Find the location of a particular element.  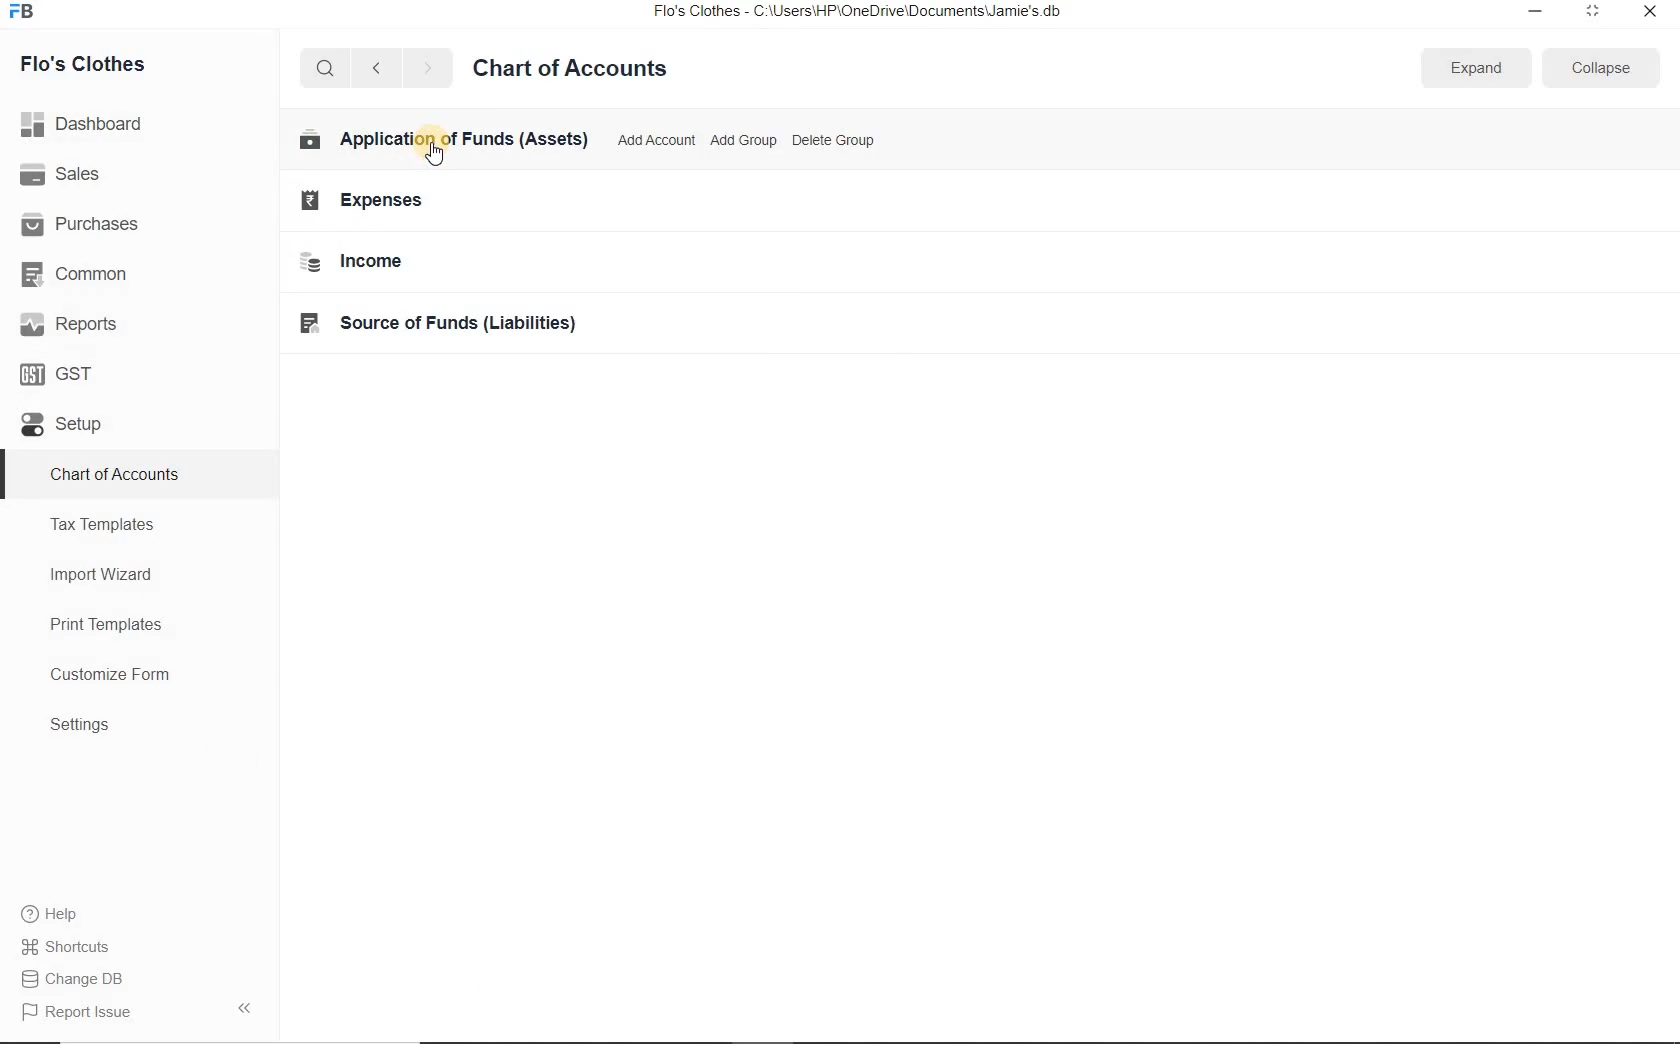

GST is located at coordinates (65, 372).